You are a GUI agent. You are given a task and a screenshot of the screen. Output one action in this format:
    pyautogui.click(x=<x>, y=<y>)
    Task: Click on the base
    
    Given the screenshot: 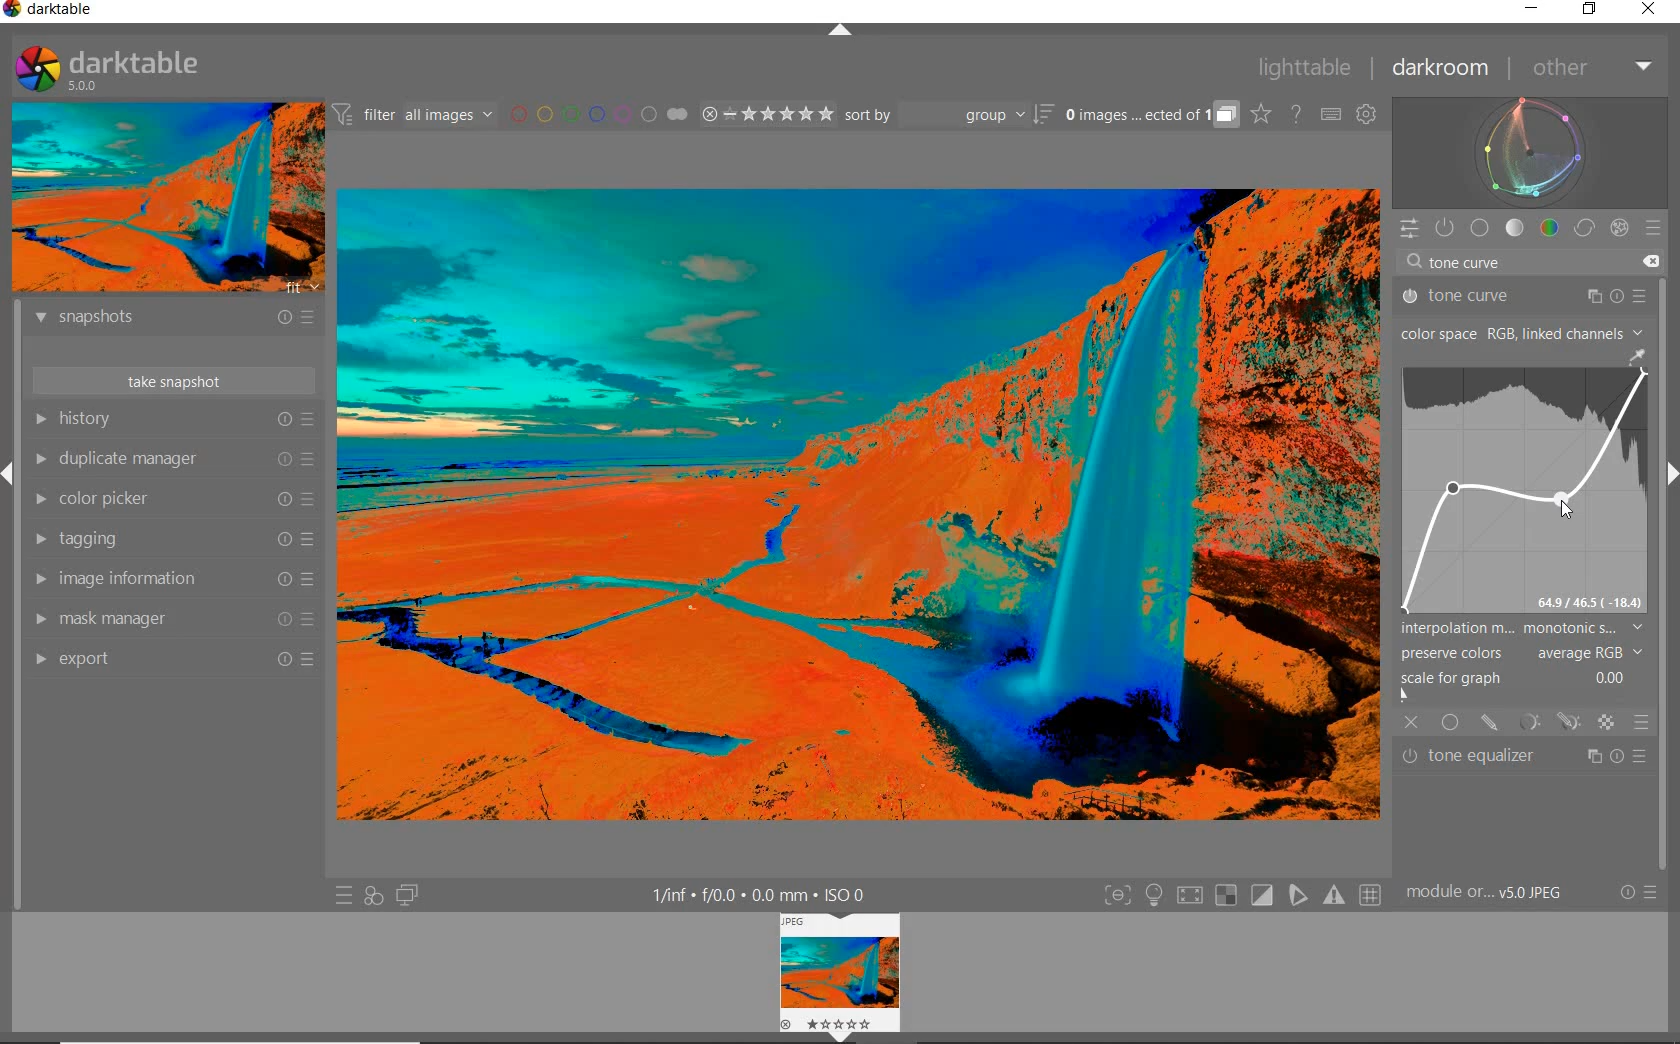 What is the action you would take?
    pyautogui.click(x=1481, y=227)
    